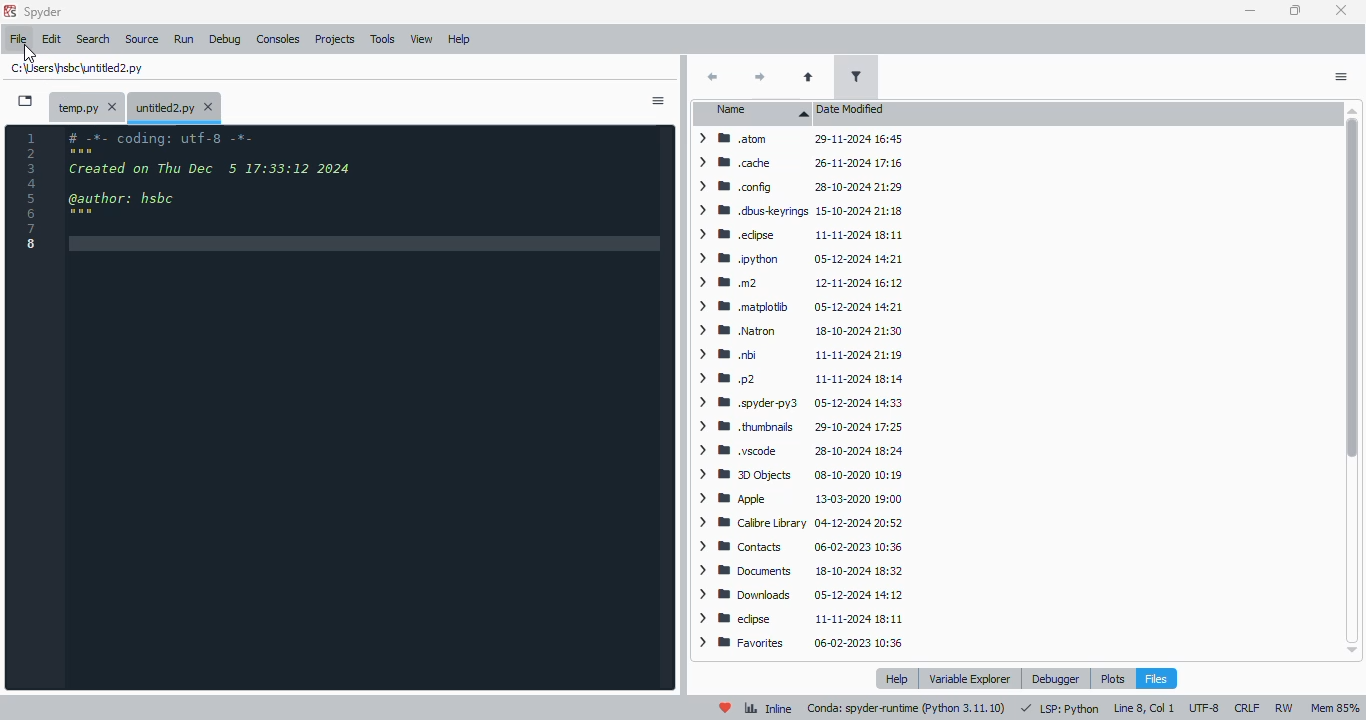  I want to click on minimize, so click(1251, 11).